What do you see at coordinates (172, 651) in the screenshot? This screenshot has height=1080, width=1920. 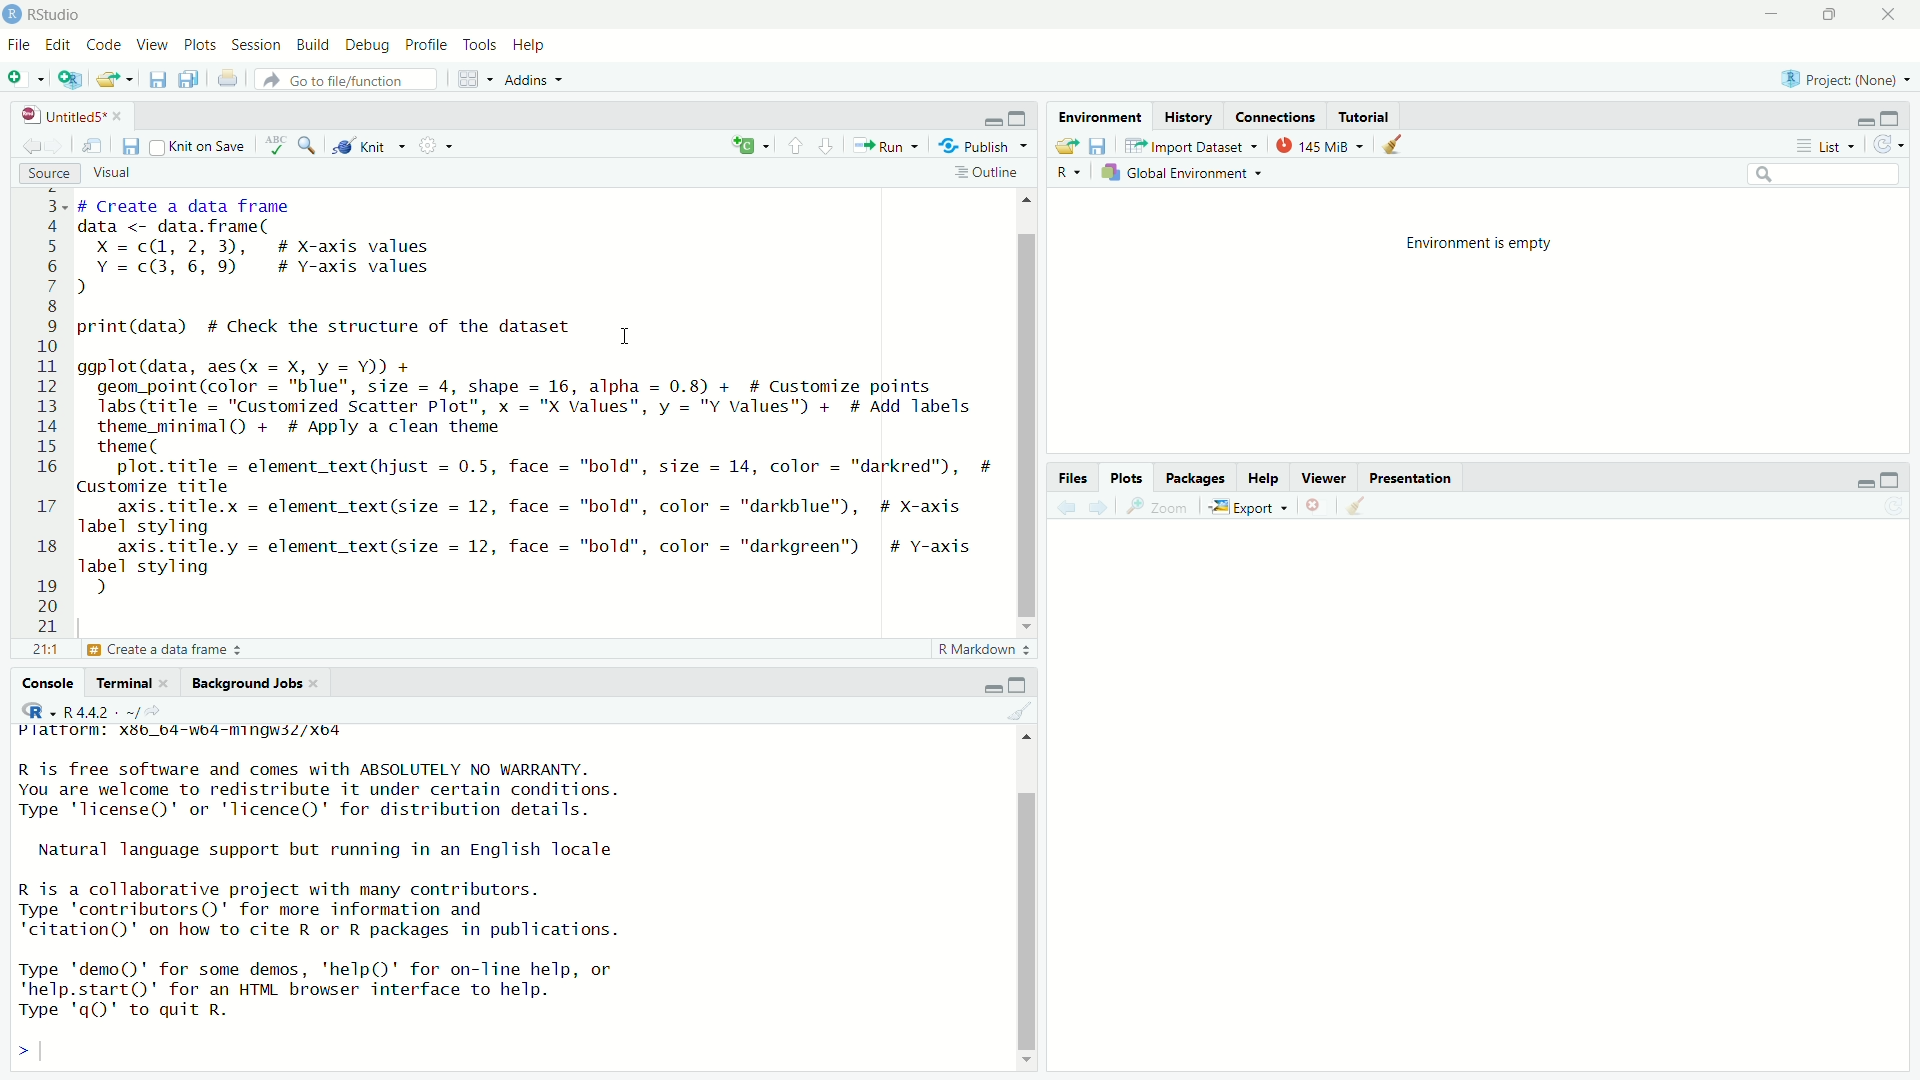 I see `Create a data frame` at bounding box center [172, 651].